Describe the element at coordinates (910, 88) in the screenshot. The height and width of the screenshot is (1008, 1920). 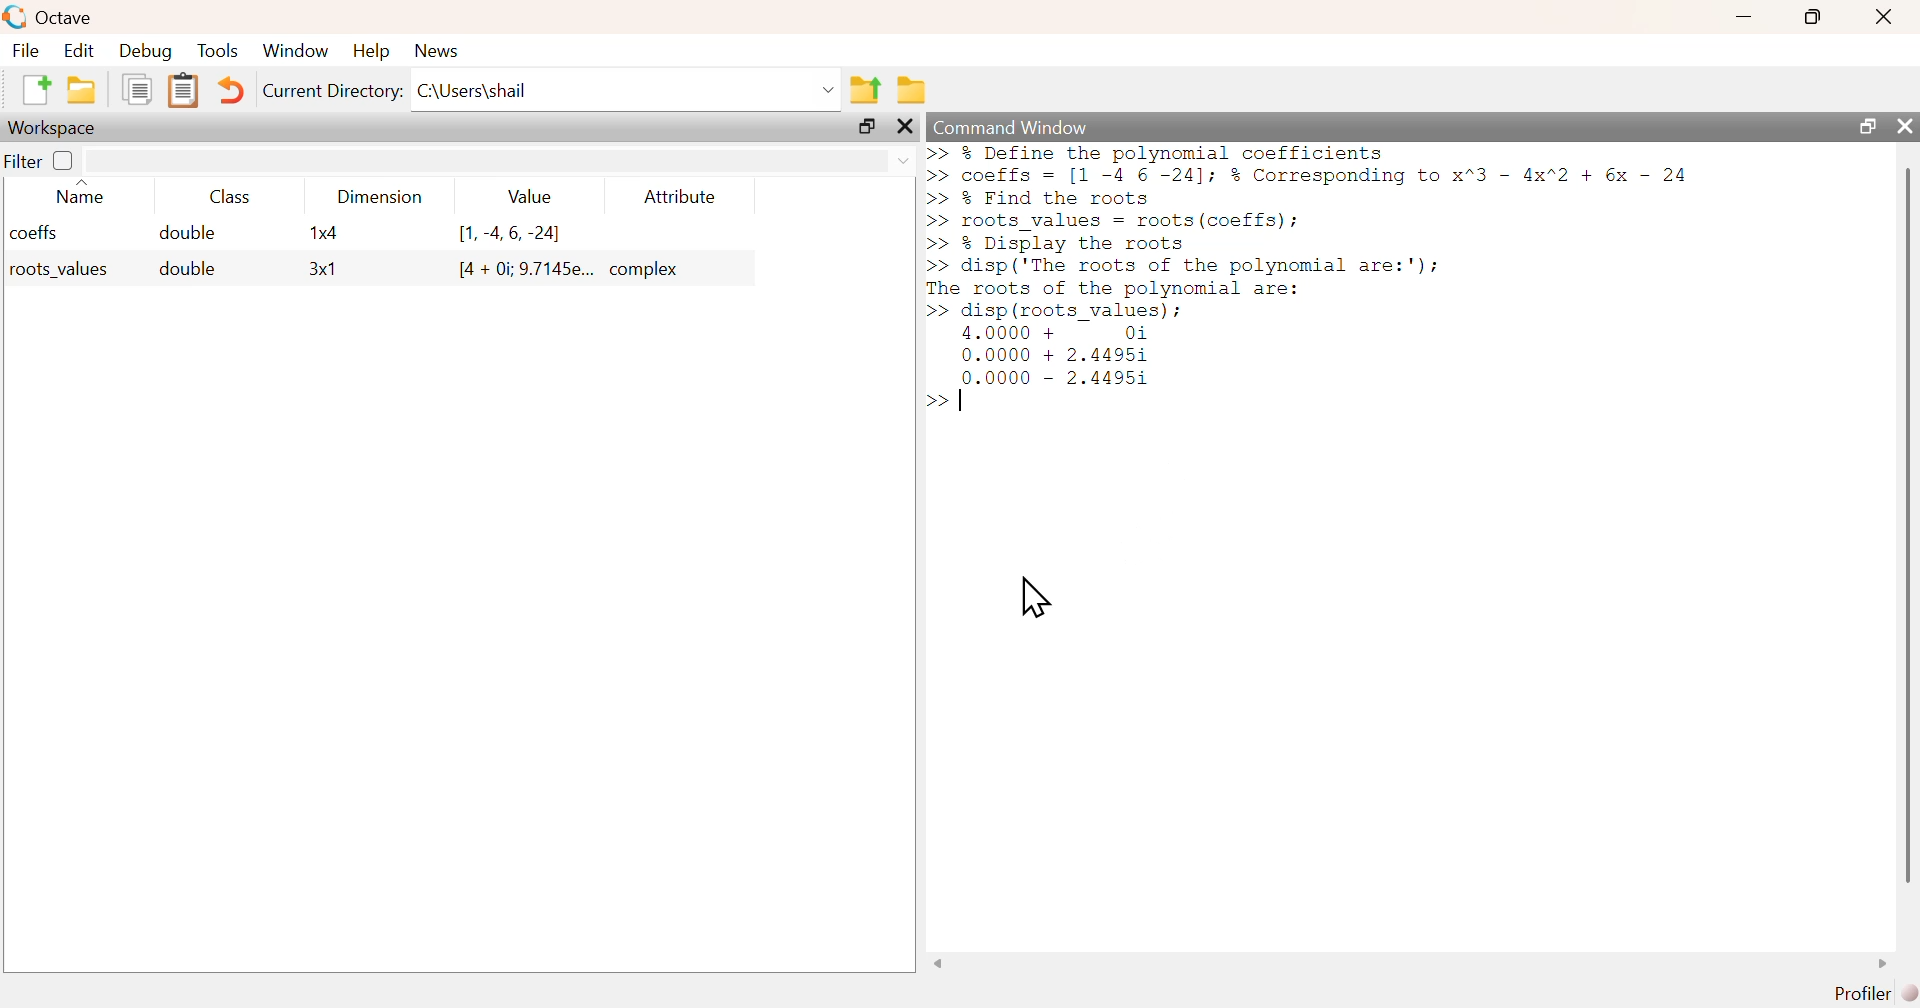
I see `Folder` at that location.